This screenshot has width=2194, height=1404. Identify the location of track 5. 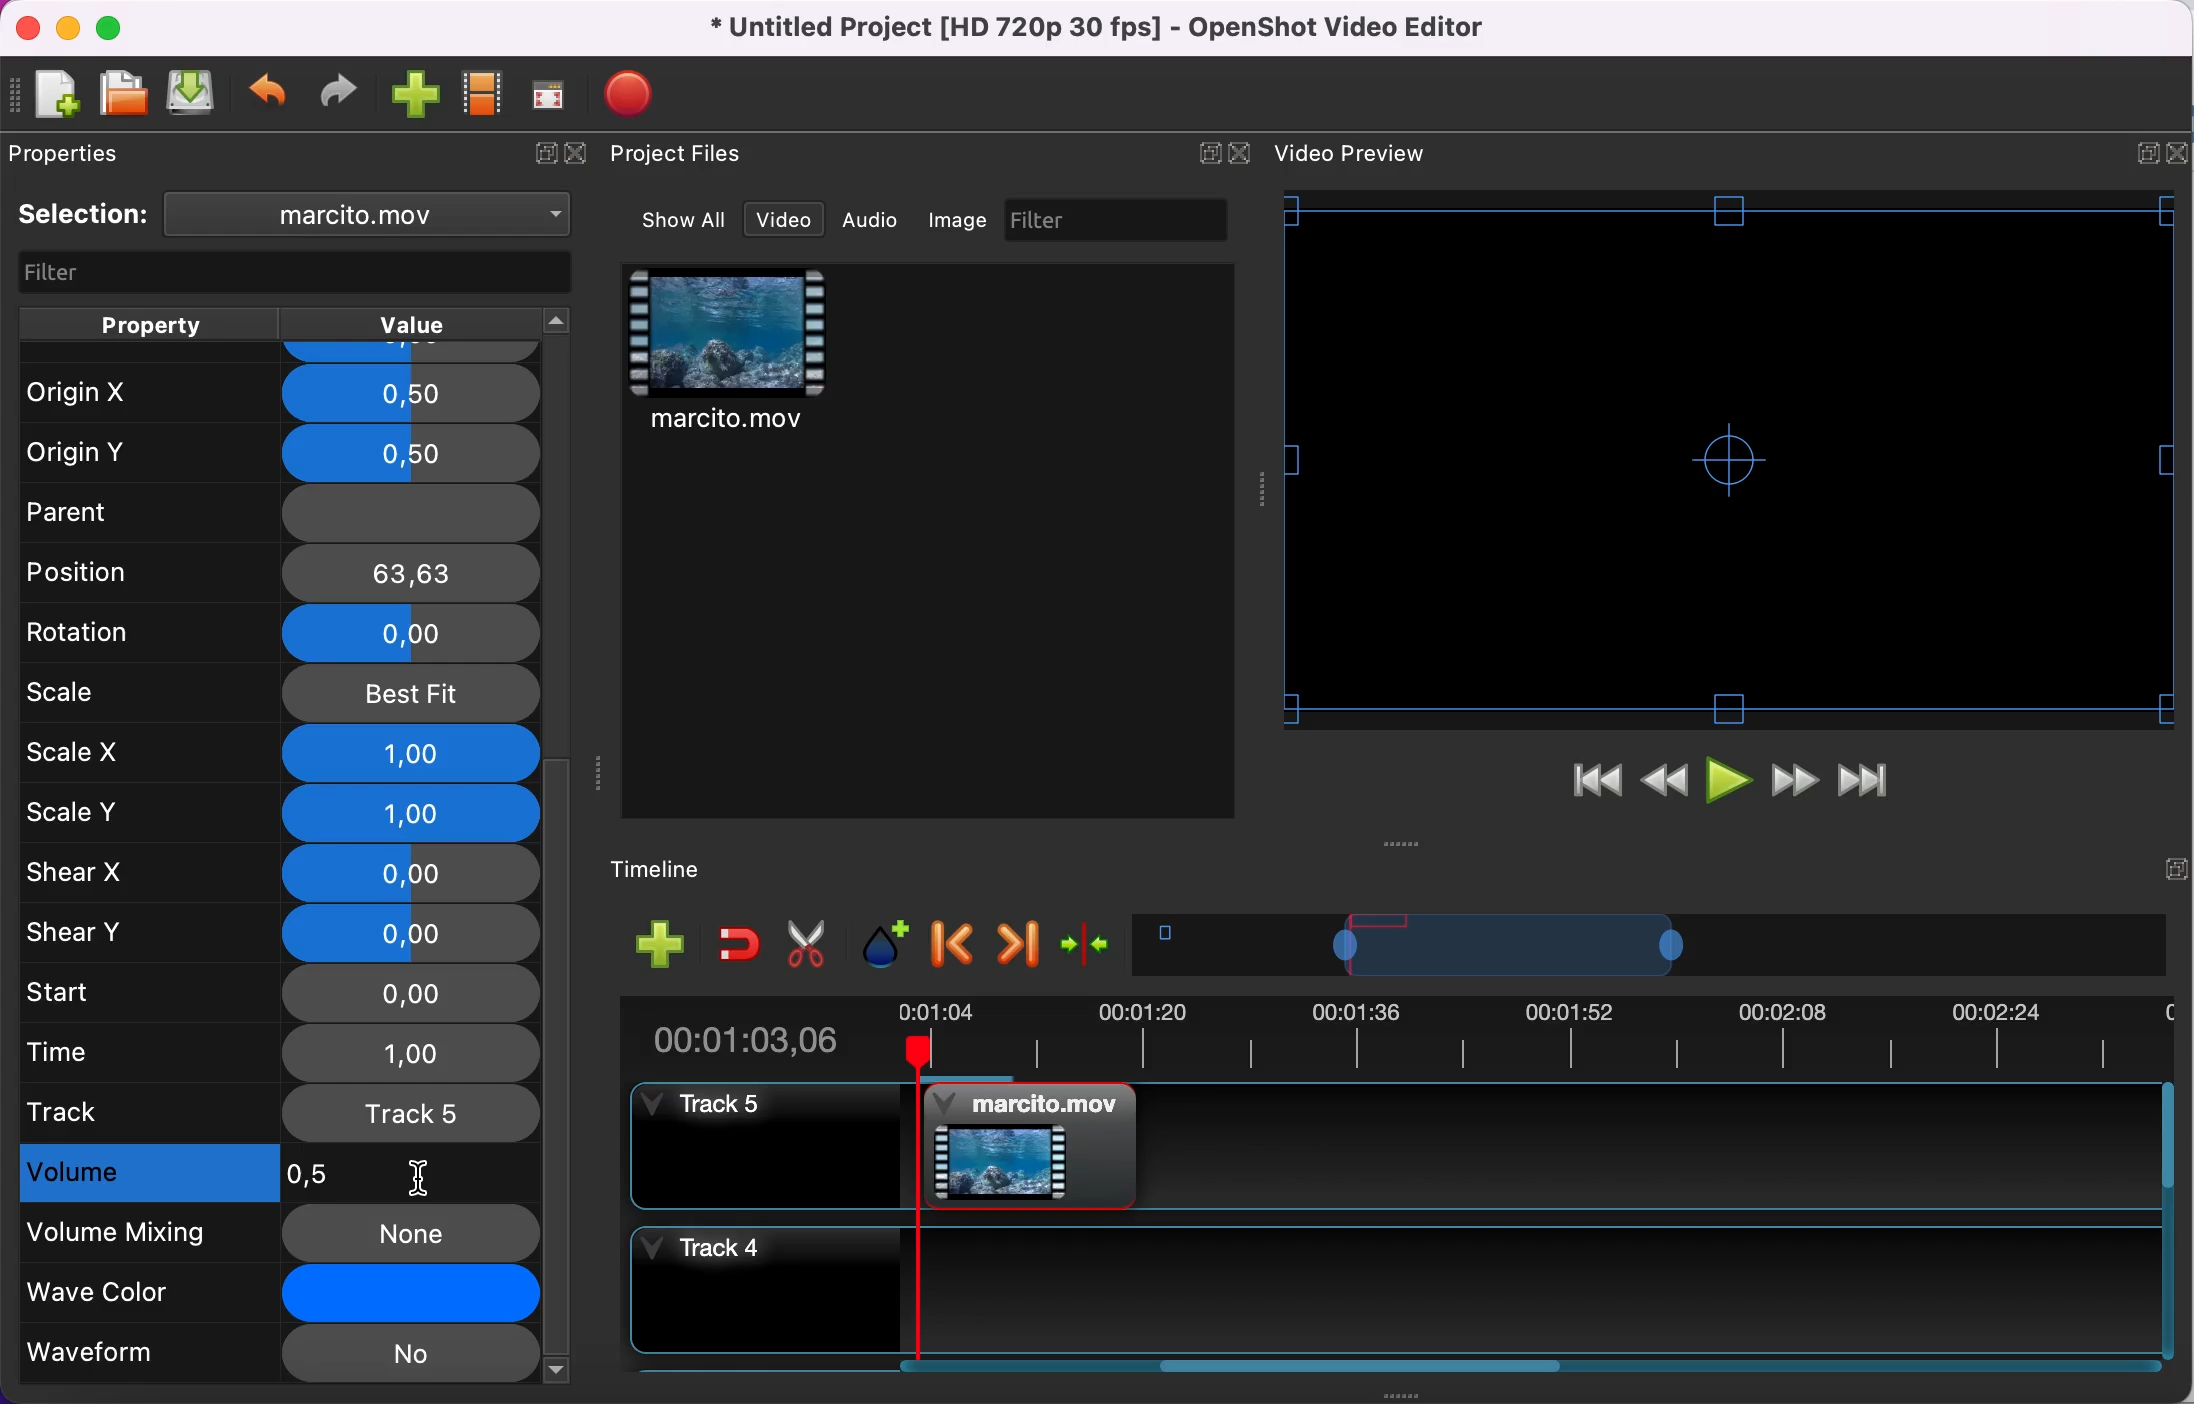
(281, 1112).